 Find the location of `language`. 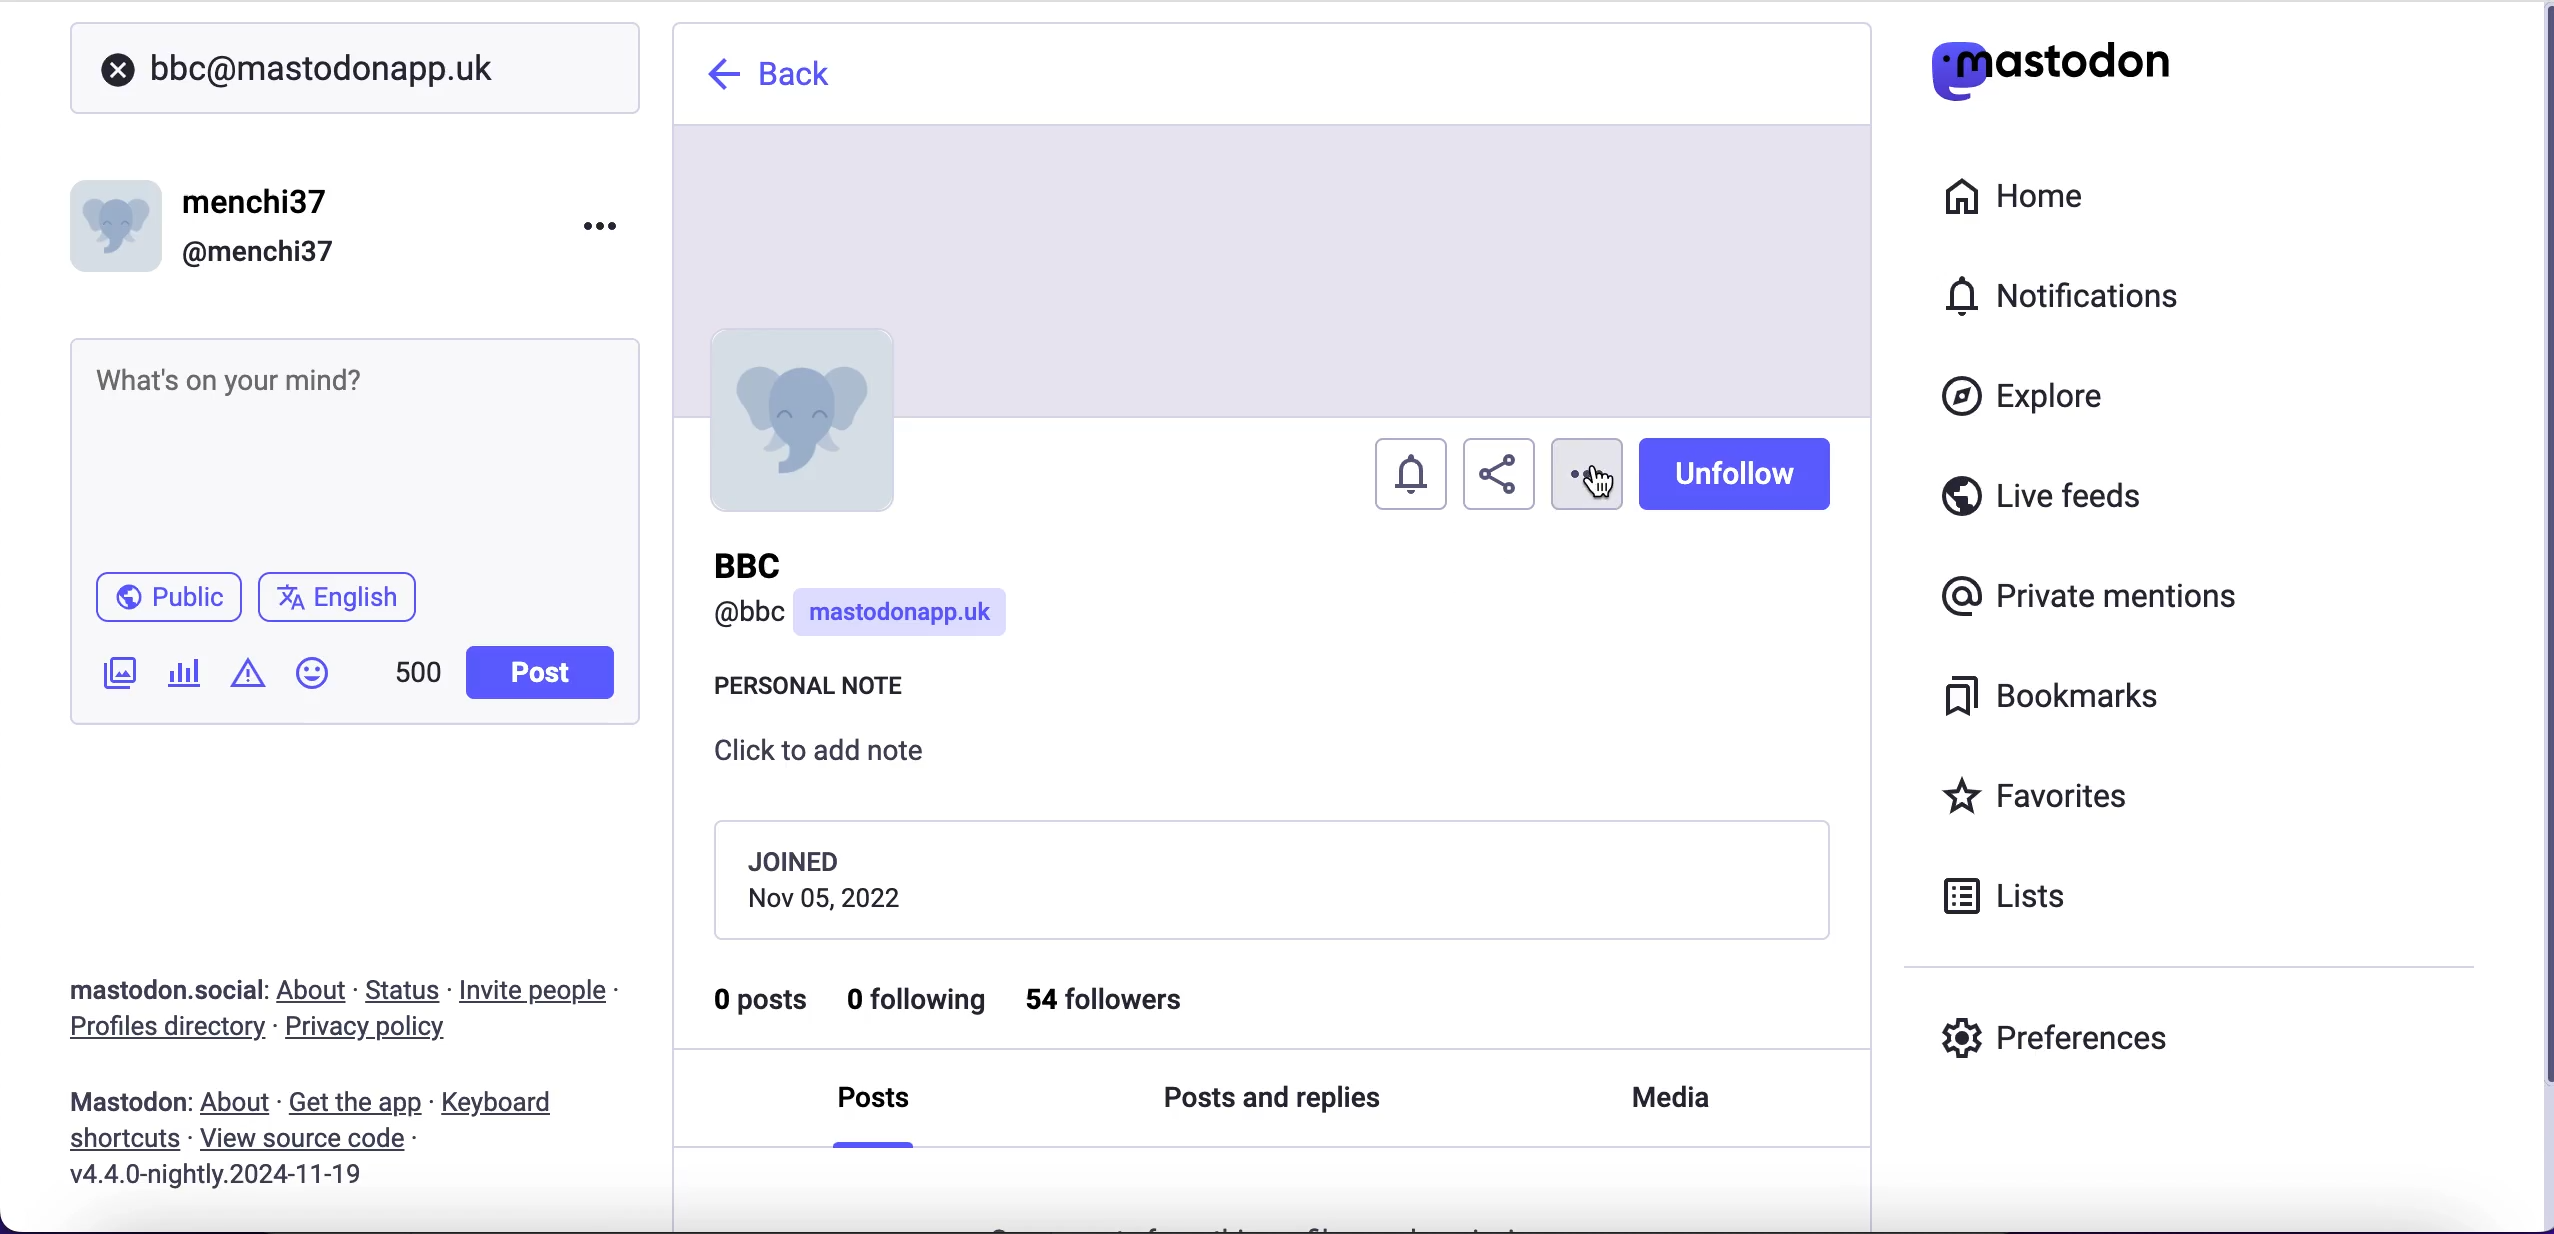

language is located at coordinates (346, 605).